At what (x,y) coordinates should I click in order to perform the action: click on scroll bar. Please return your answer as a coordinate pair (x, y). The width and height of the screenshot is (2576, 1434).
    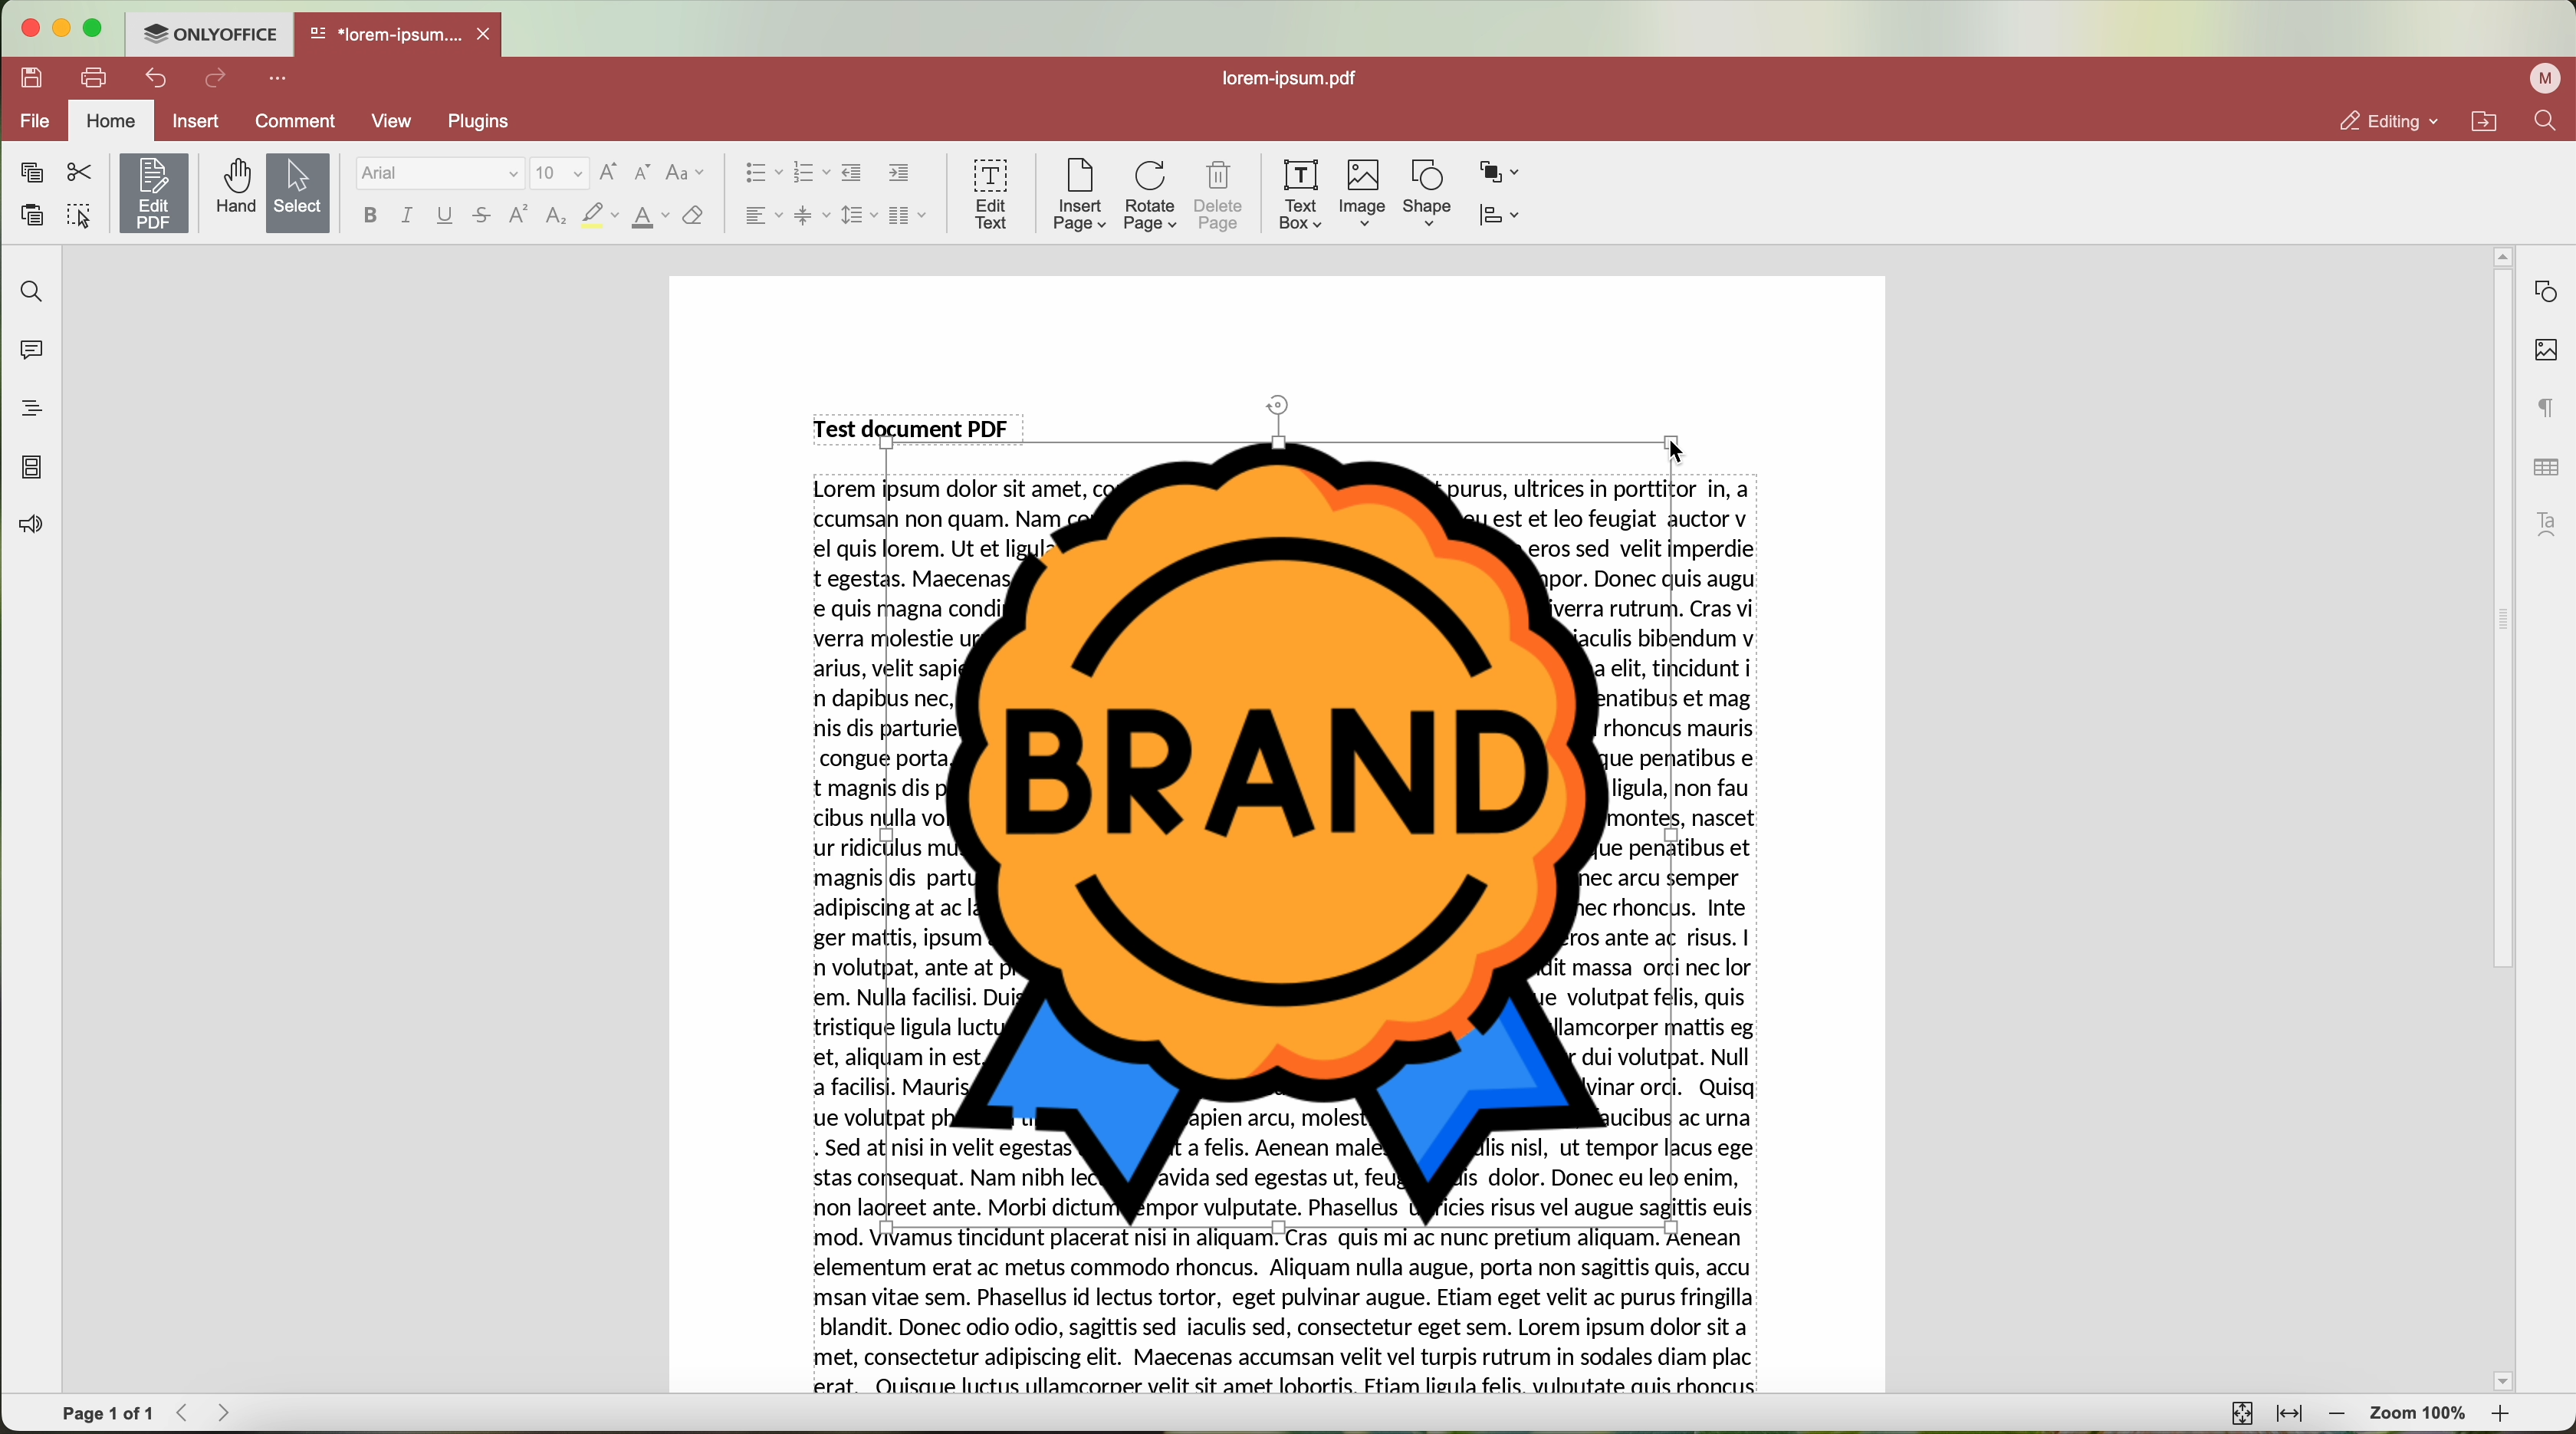
    Looking at the image, I should click on (2492, 819).